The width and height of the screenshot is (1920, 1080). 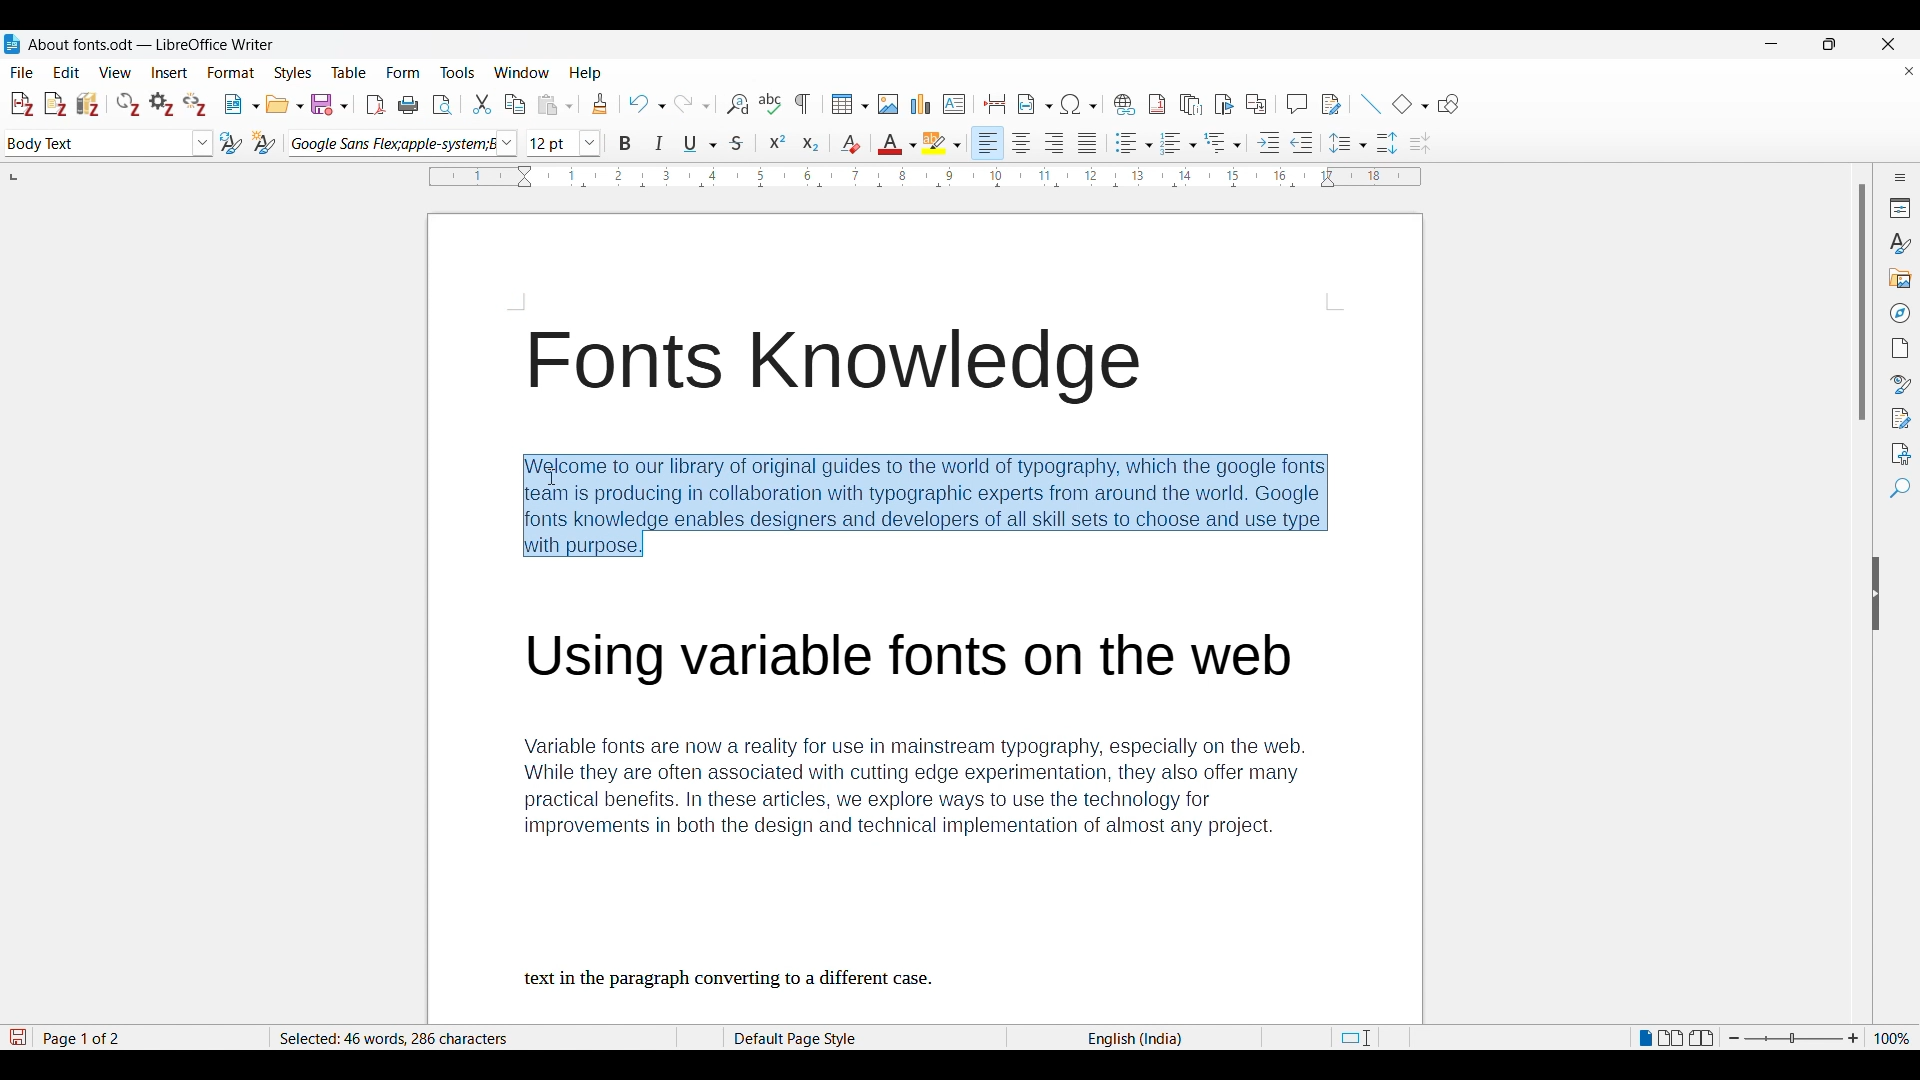 What do you see at coordinates (1645, 1038) in the screenshot?
I see `Single page view` at bounding box center [1645, 1038].